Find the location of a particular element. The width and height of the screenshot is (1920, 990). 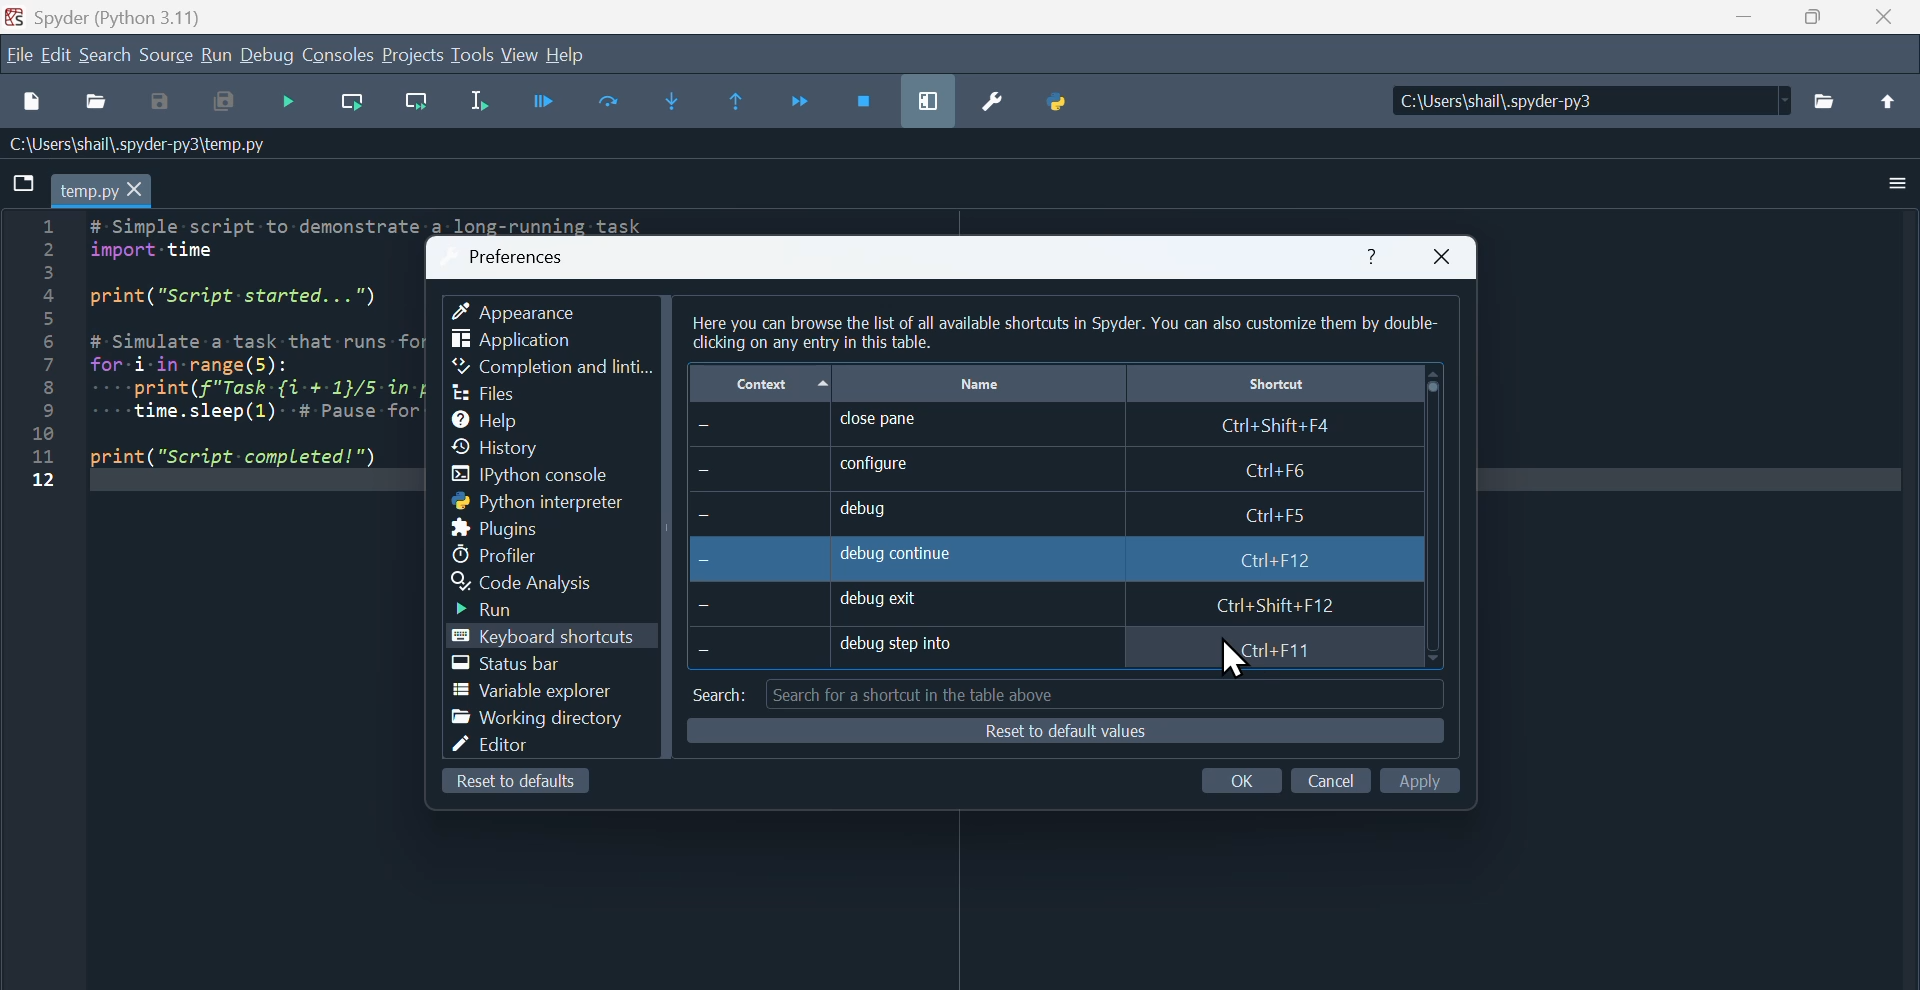

Preferences is located at coordinates (521, 251).